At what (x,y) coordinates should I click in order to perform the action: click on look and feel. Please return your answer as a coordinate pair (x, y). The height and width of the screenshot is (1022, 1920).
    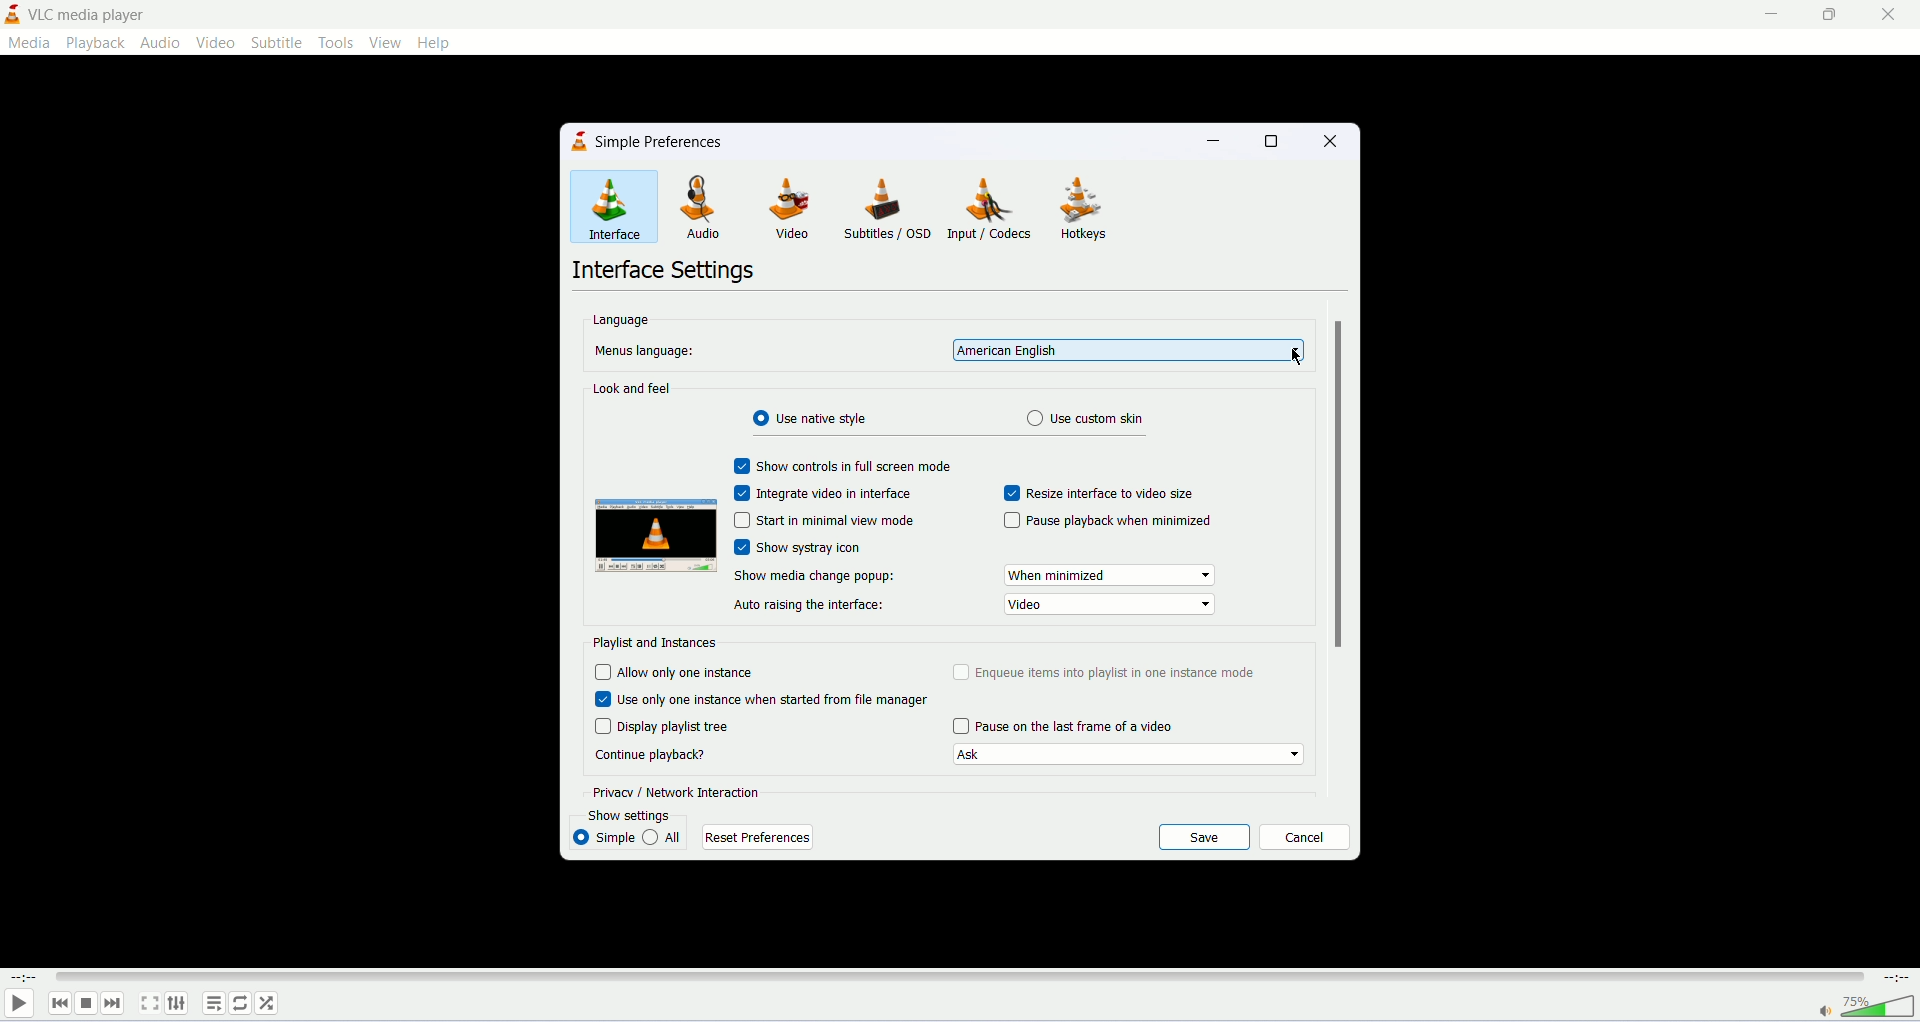
    Looking at the image, I should click on (633, 388).